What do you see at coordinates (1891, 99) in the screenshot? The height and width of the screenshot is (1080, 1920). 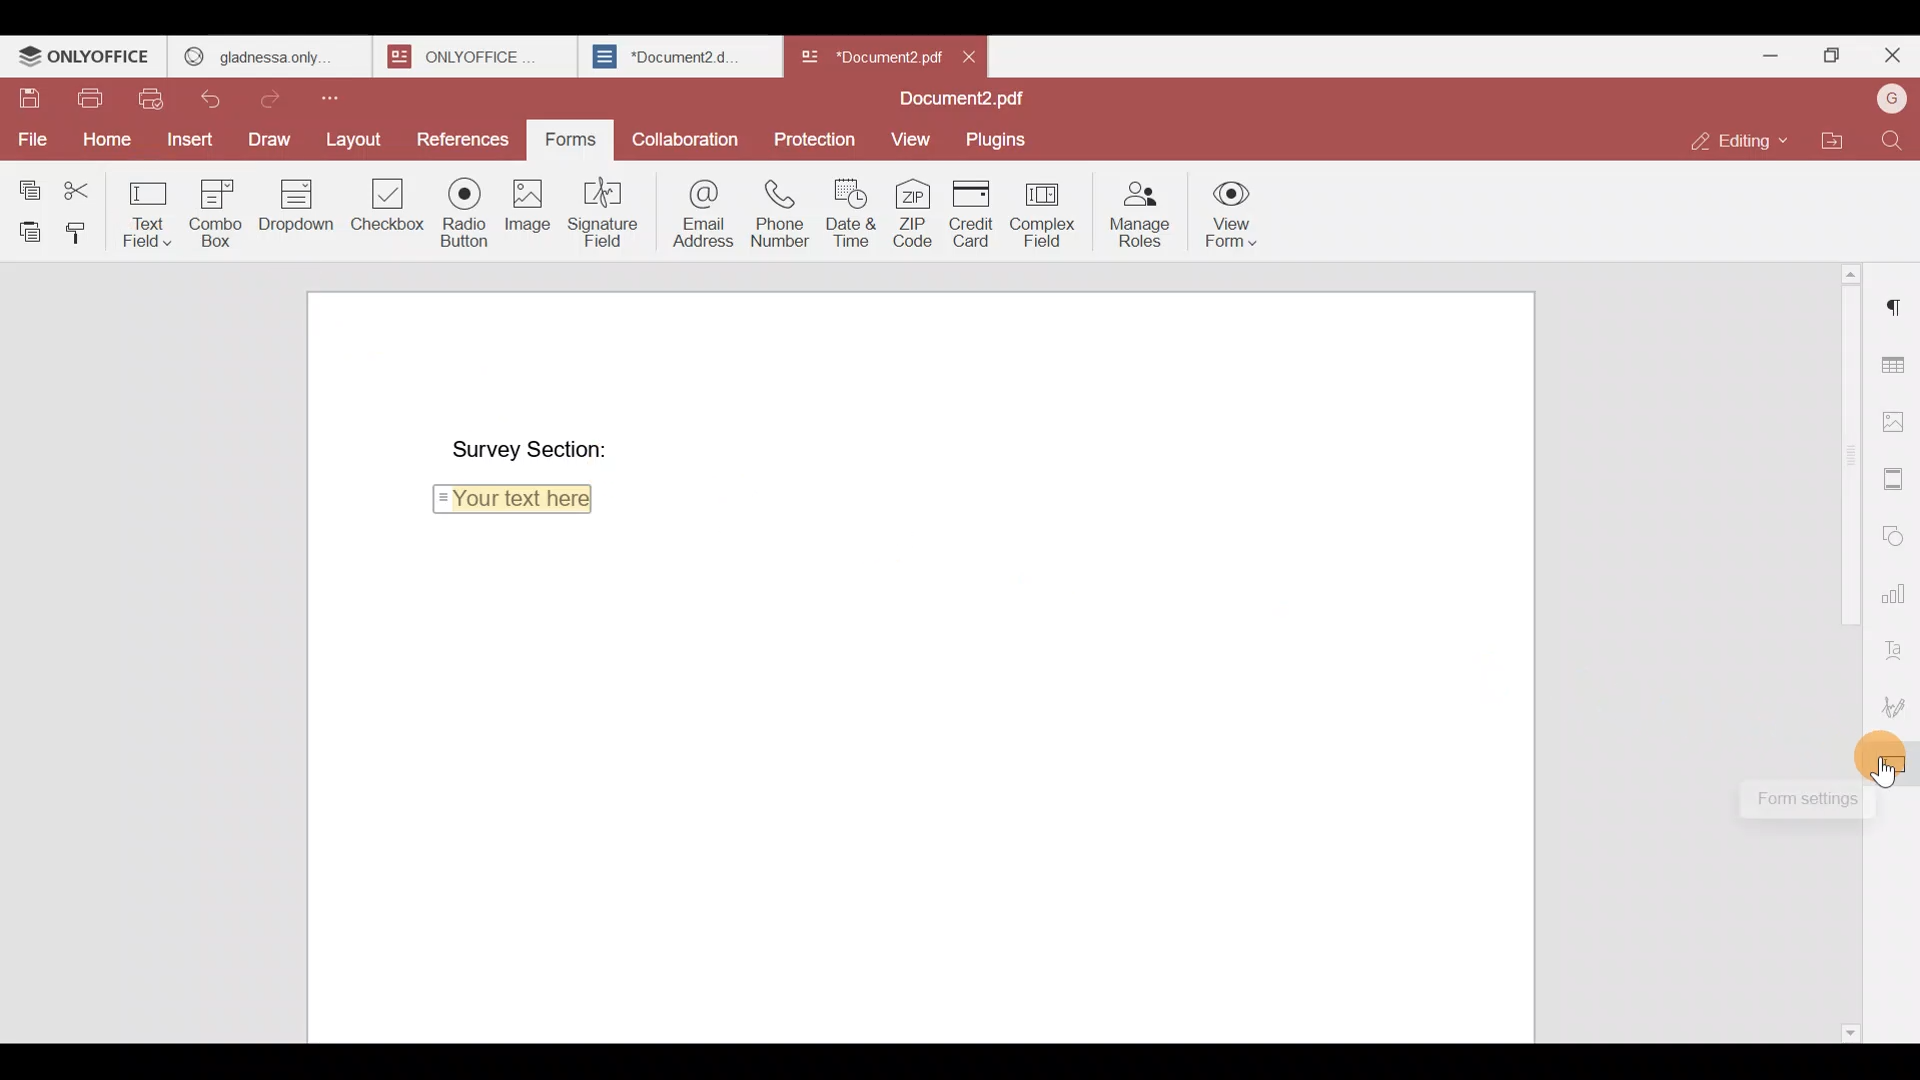 I see `Account name` at bounding box center [1891, 99].